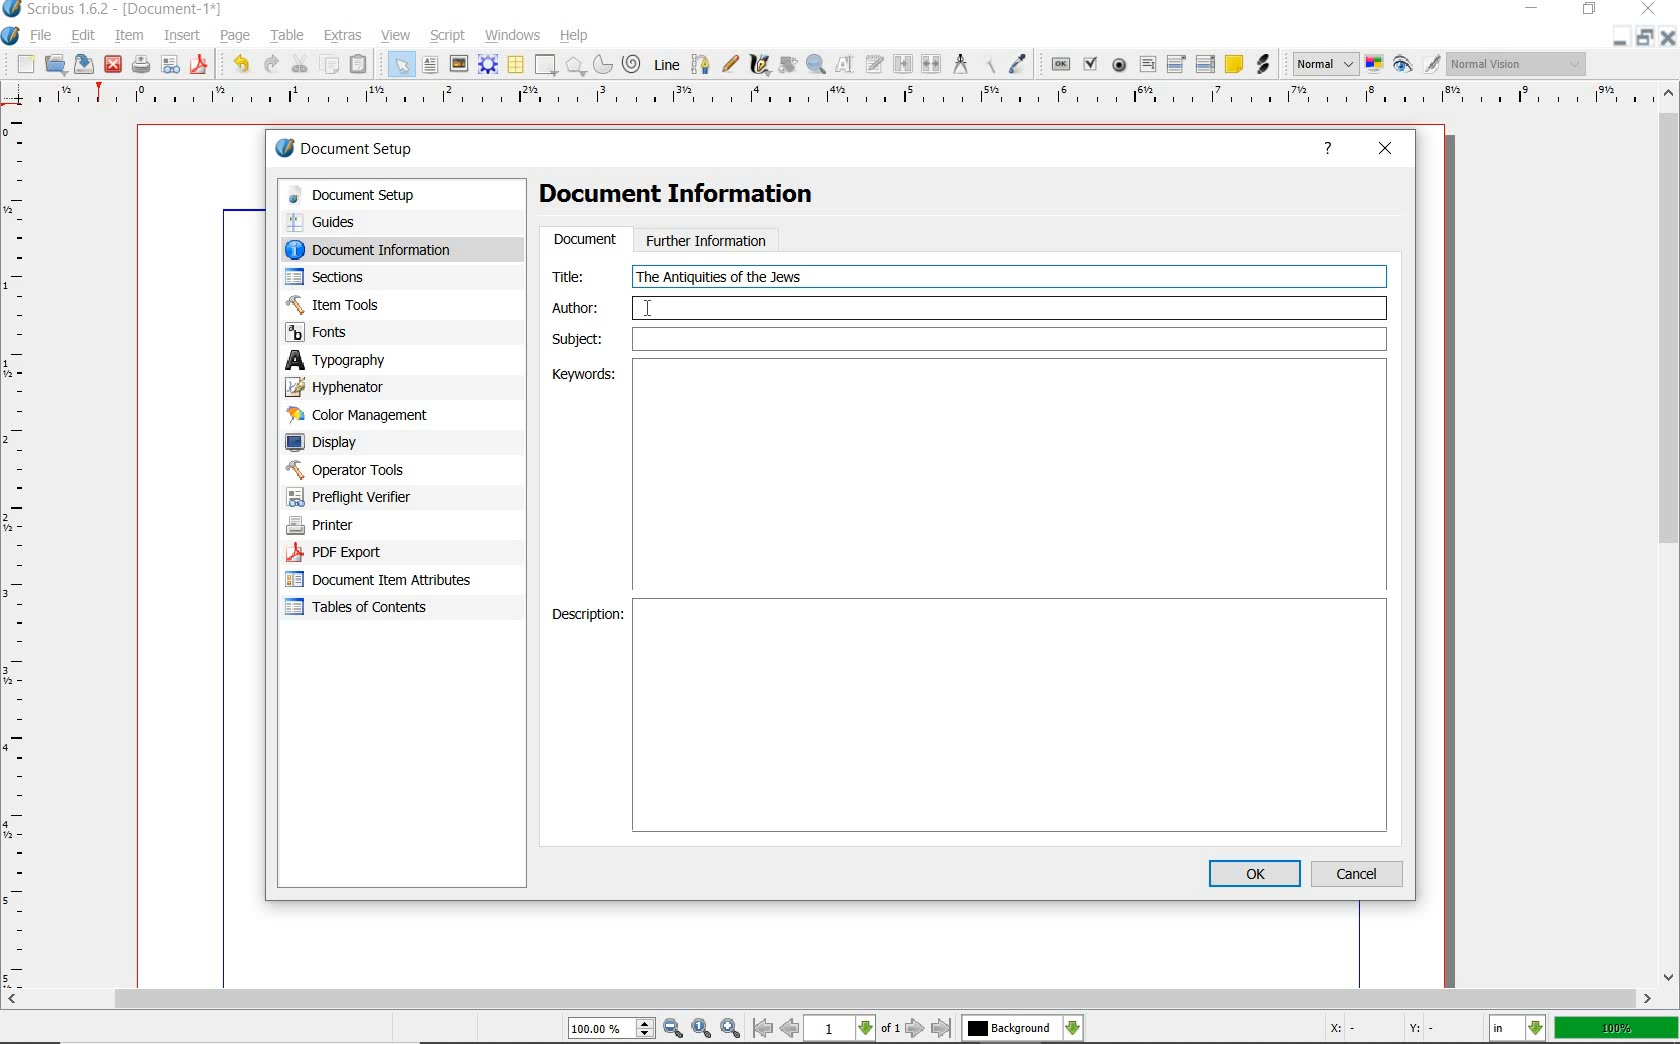 Image resolution: width=1680 pixels, height=1044 pixels. What do you see at coordinates (848, 100) in the screenshot?
I see `ruler` at bounding box center [848, 100].